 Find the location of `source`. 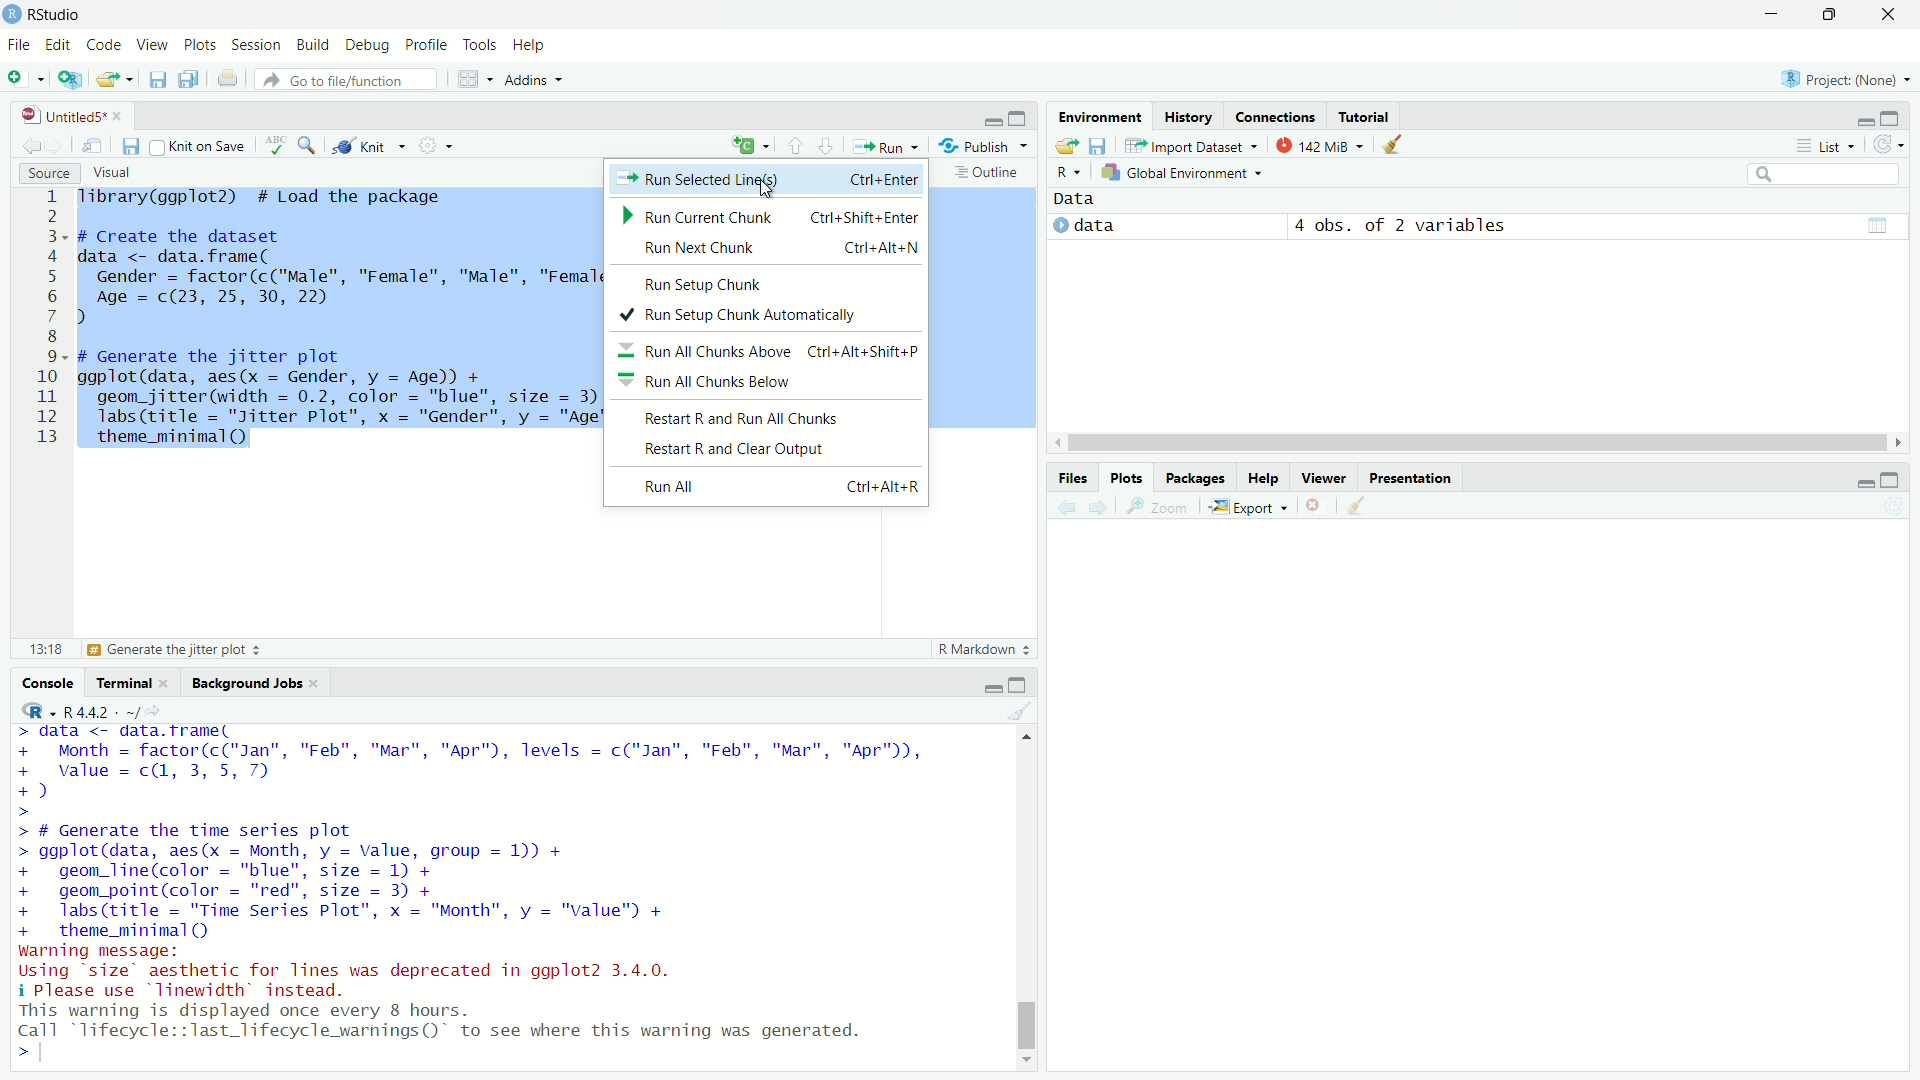

source is located at coordinates (40, 172).